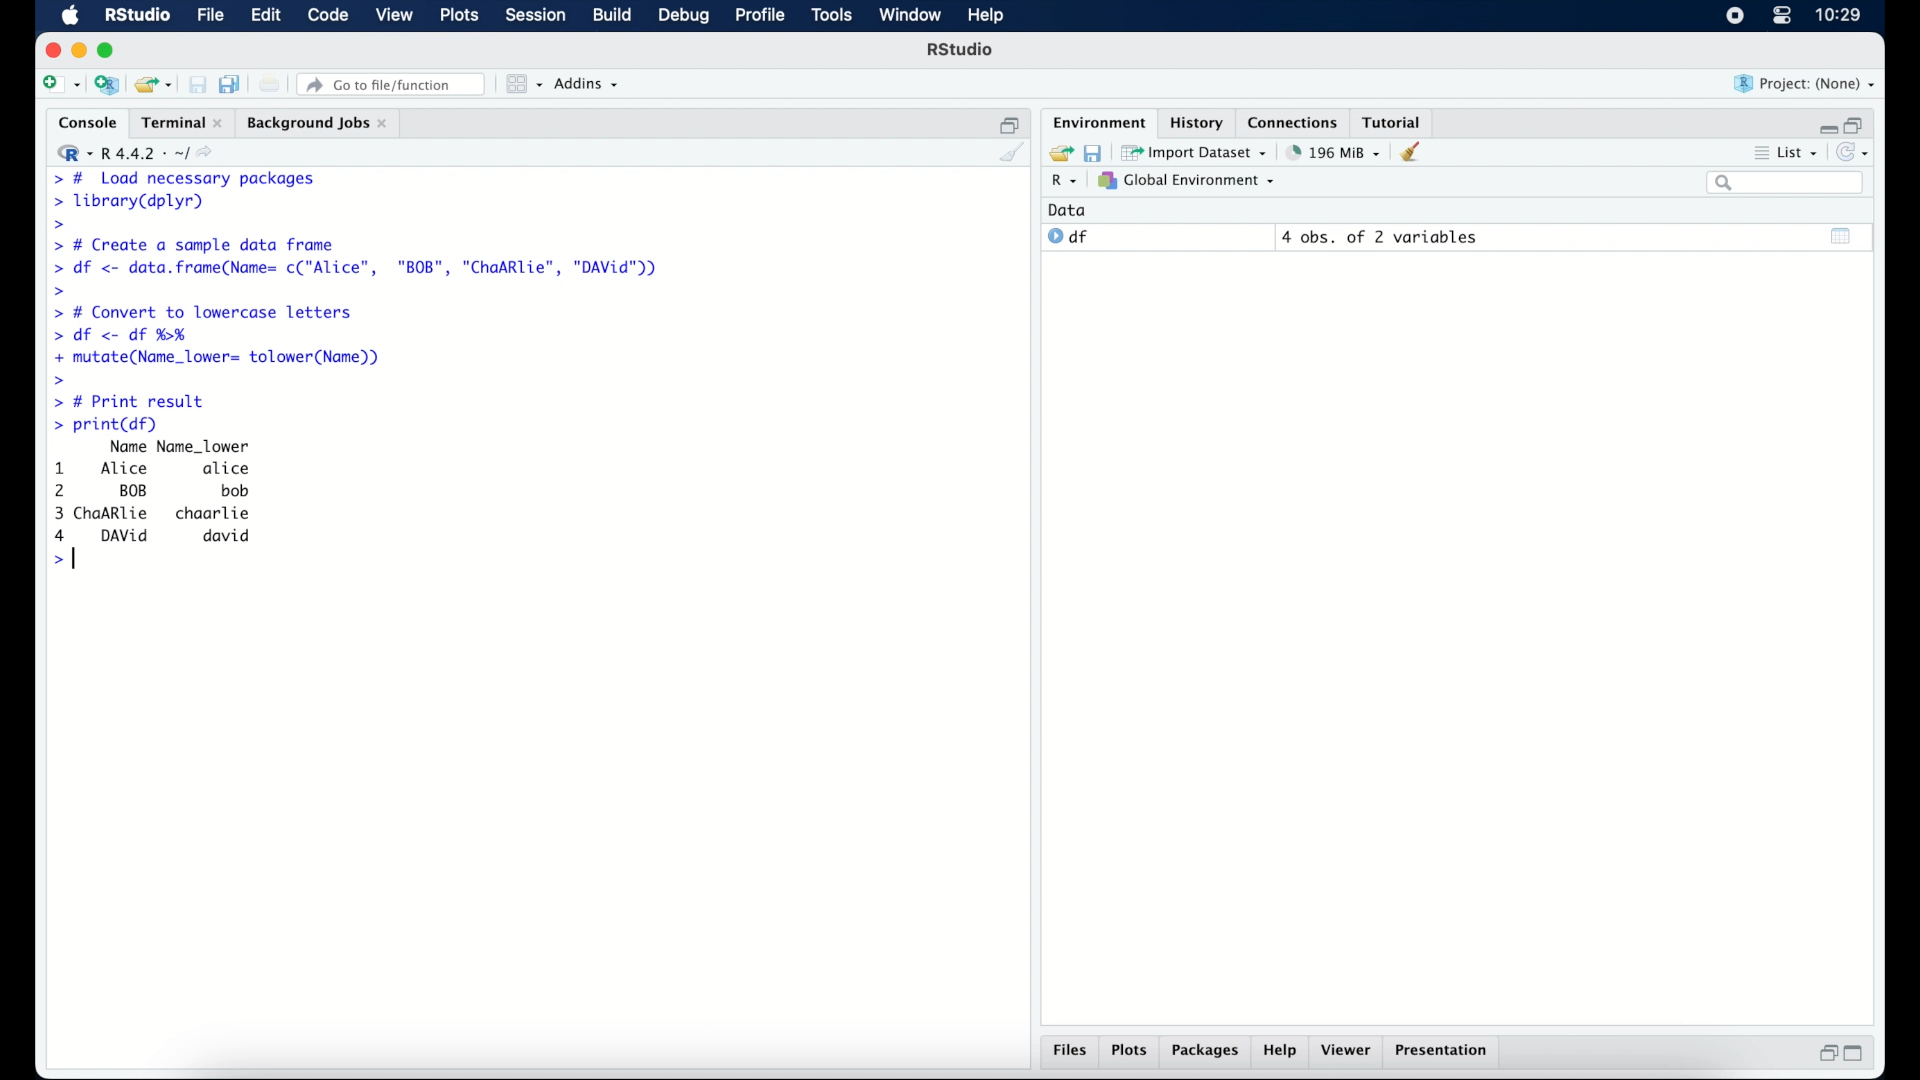  Describe the element at coordinates (264, 16) in the screenshot. I see `edit` at that location.